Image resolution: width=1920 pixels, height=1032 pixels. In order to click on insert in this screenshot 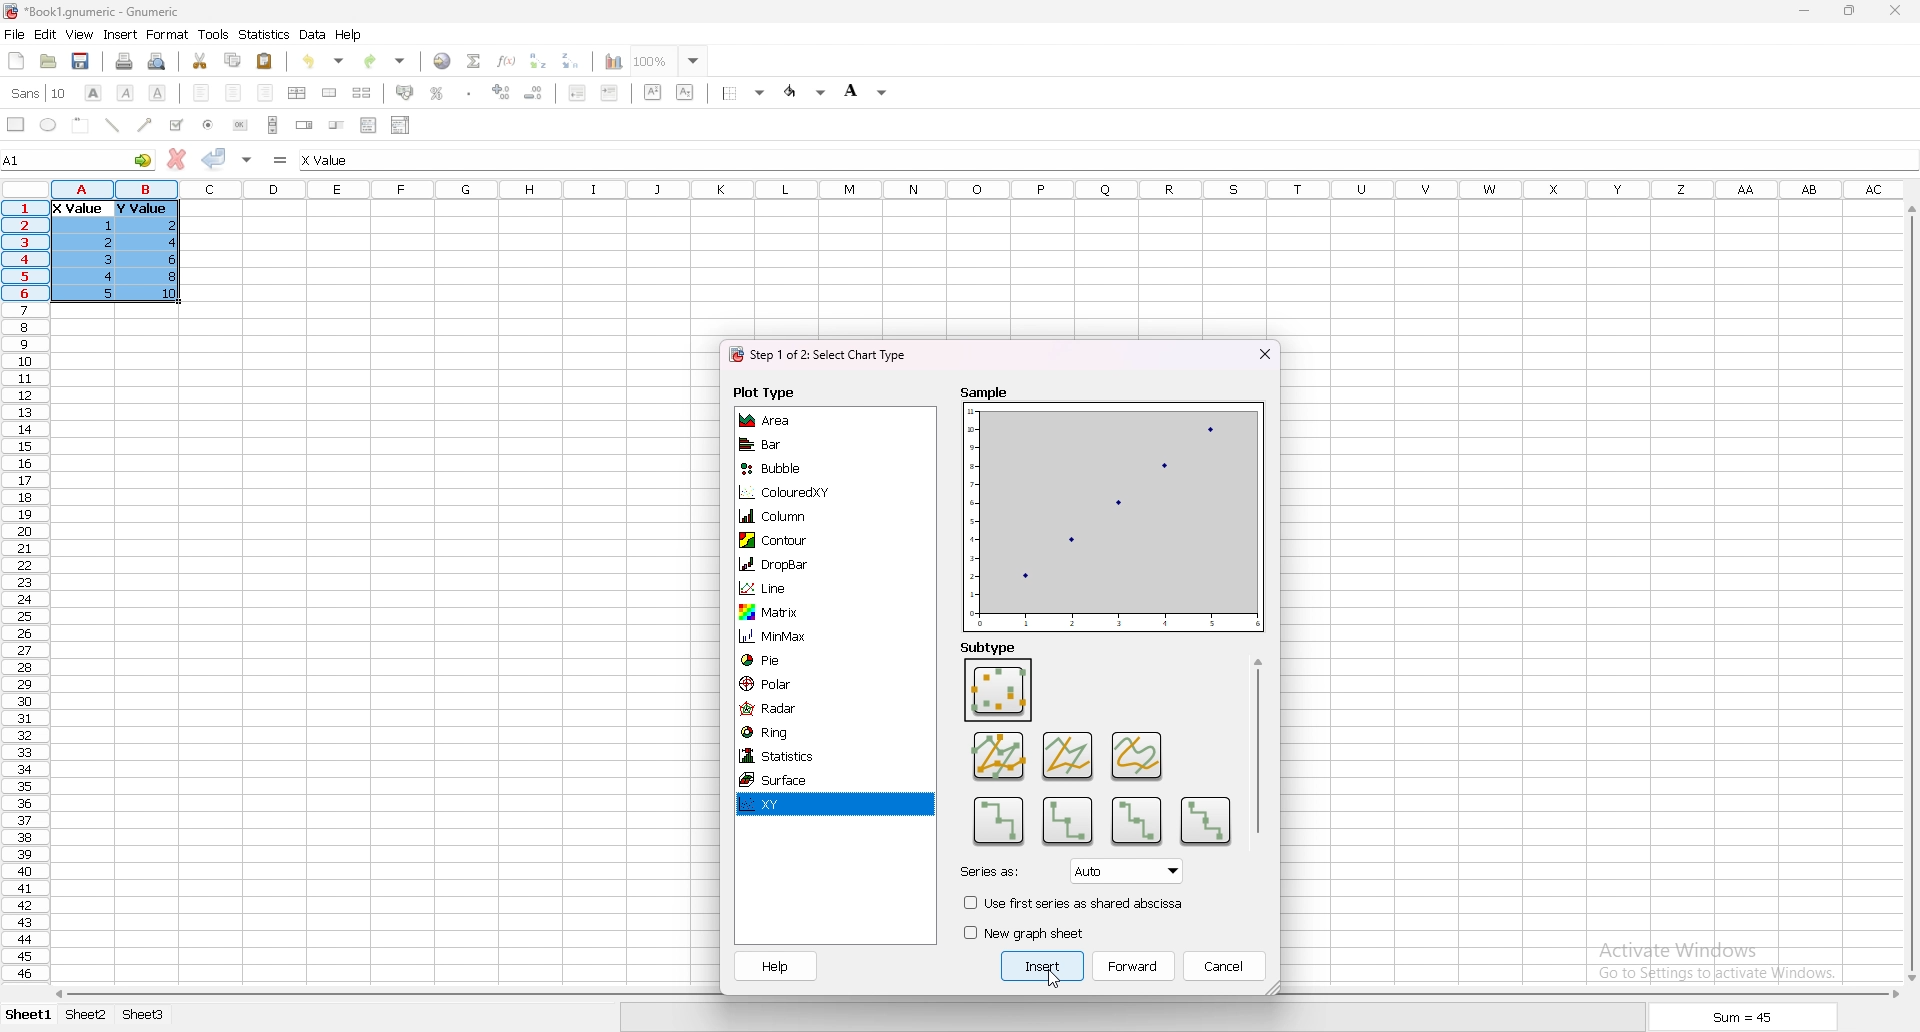, I will do `click(121, 34)`.